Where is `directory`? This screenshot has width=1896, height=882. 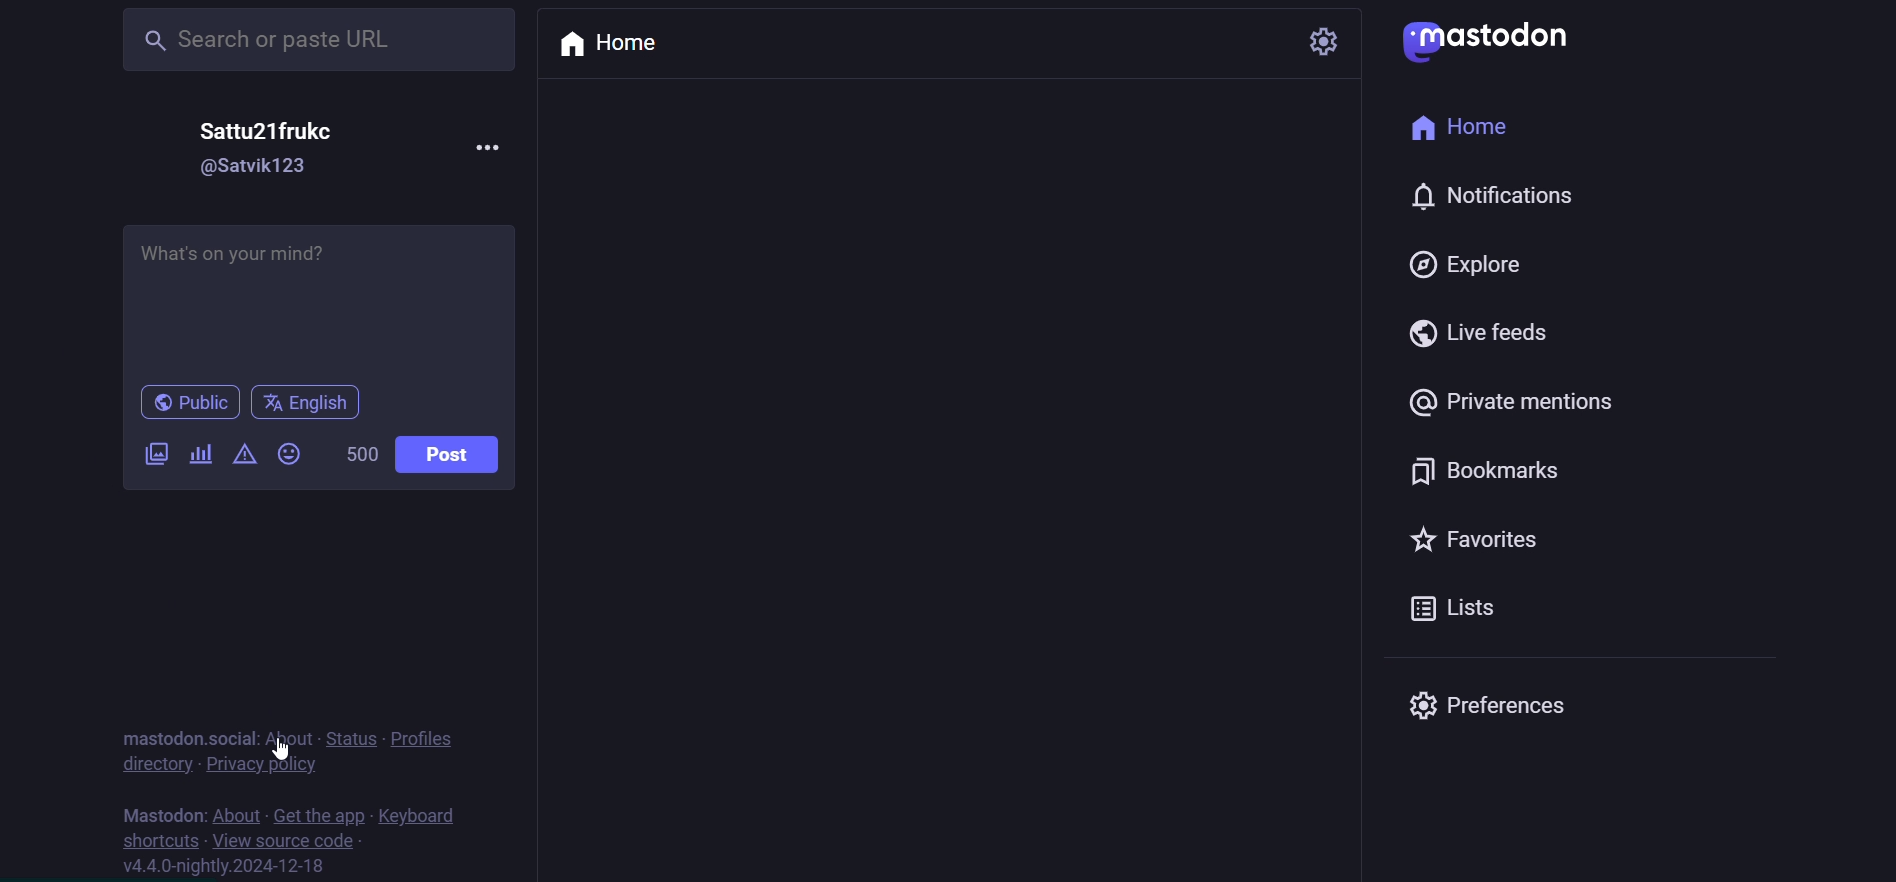
directory is located at coordinates (152, 764).